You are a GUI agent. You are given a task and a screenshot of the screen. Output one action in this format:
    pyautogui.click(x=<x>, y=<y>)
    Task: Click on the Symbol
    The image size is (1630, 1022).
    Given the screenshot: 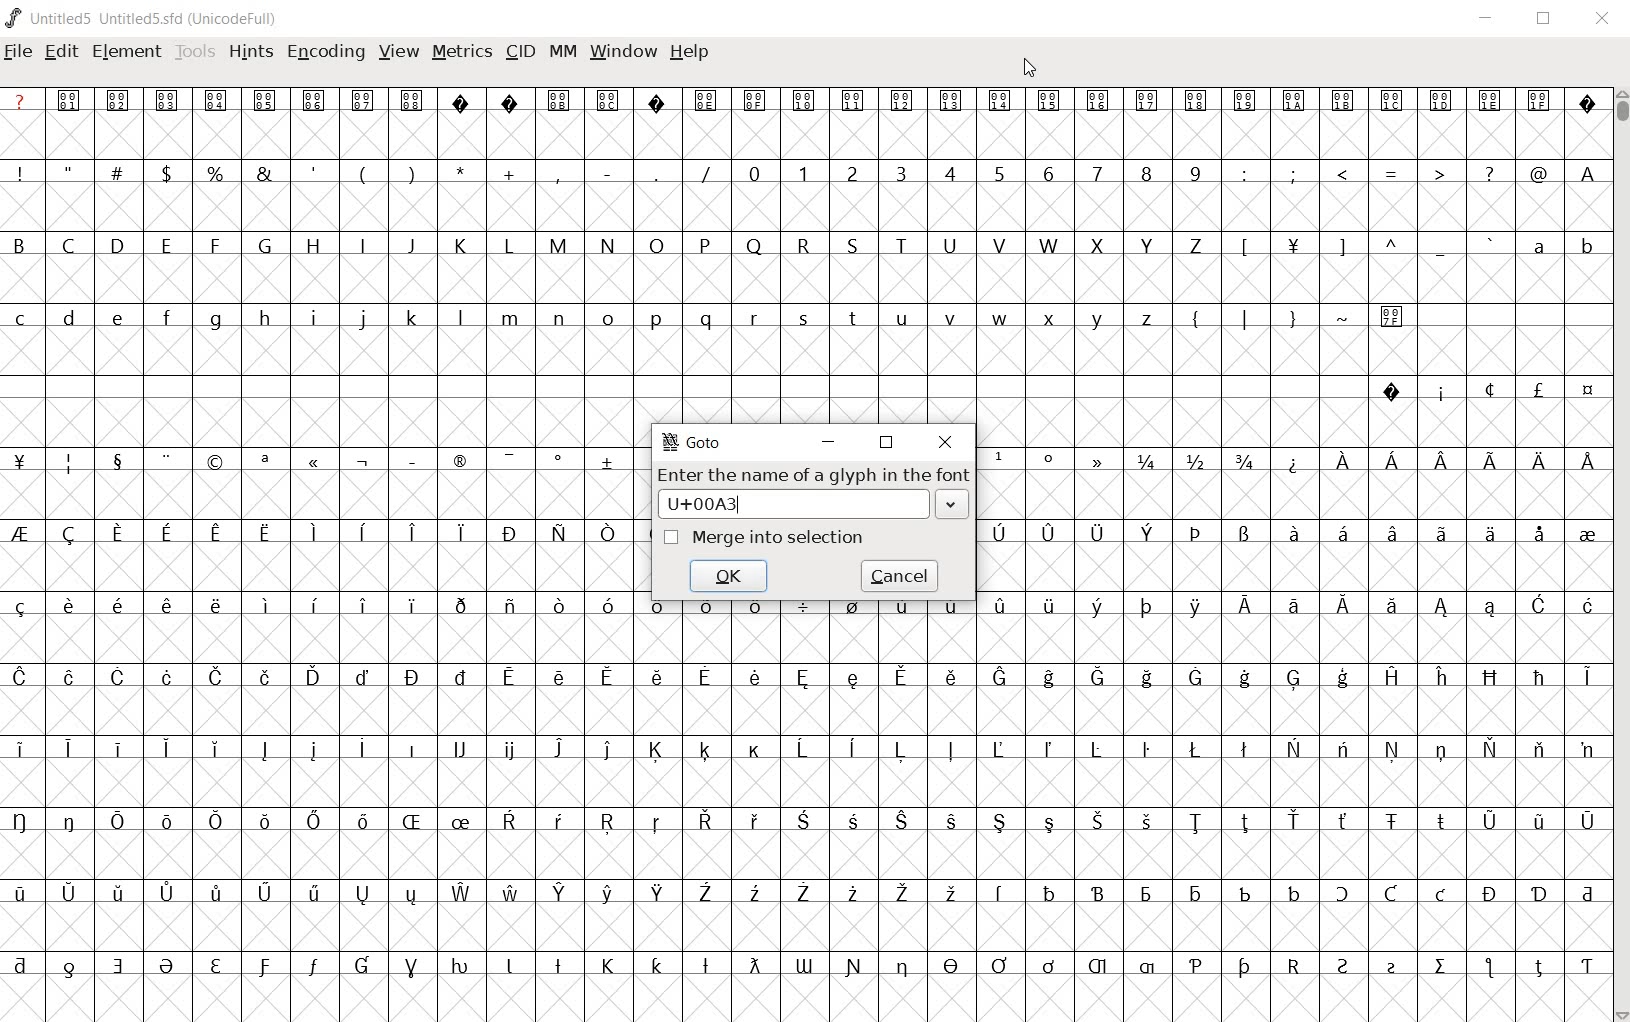 What is the action you would take?
    pyautogui.click(x=24, y=462)
    